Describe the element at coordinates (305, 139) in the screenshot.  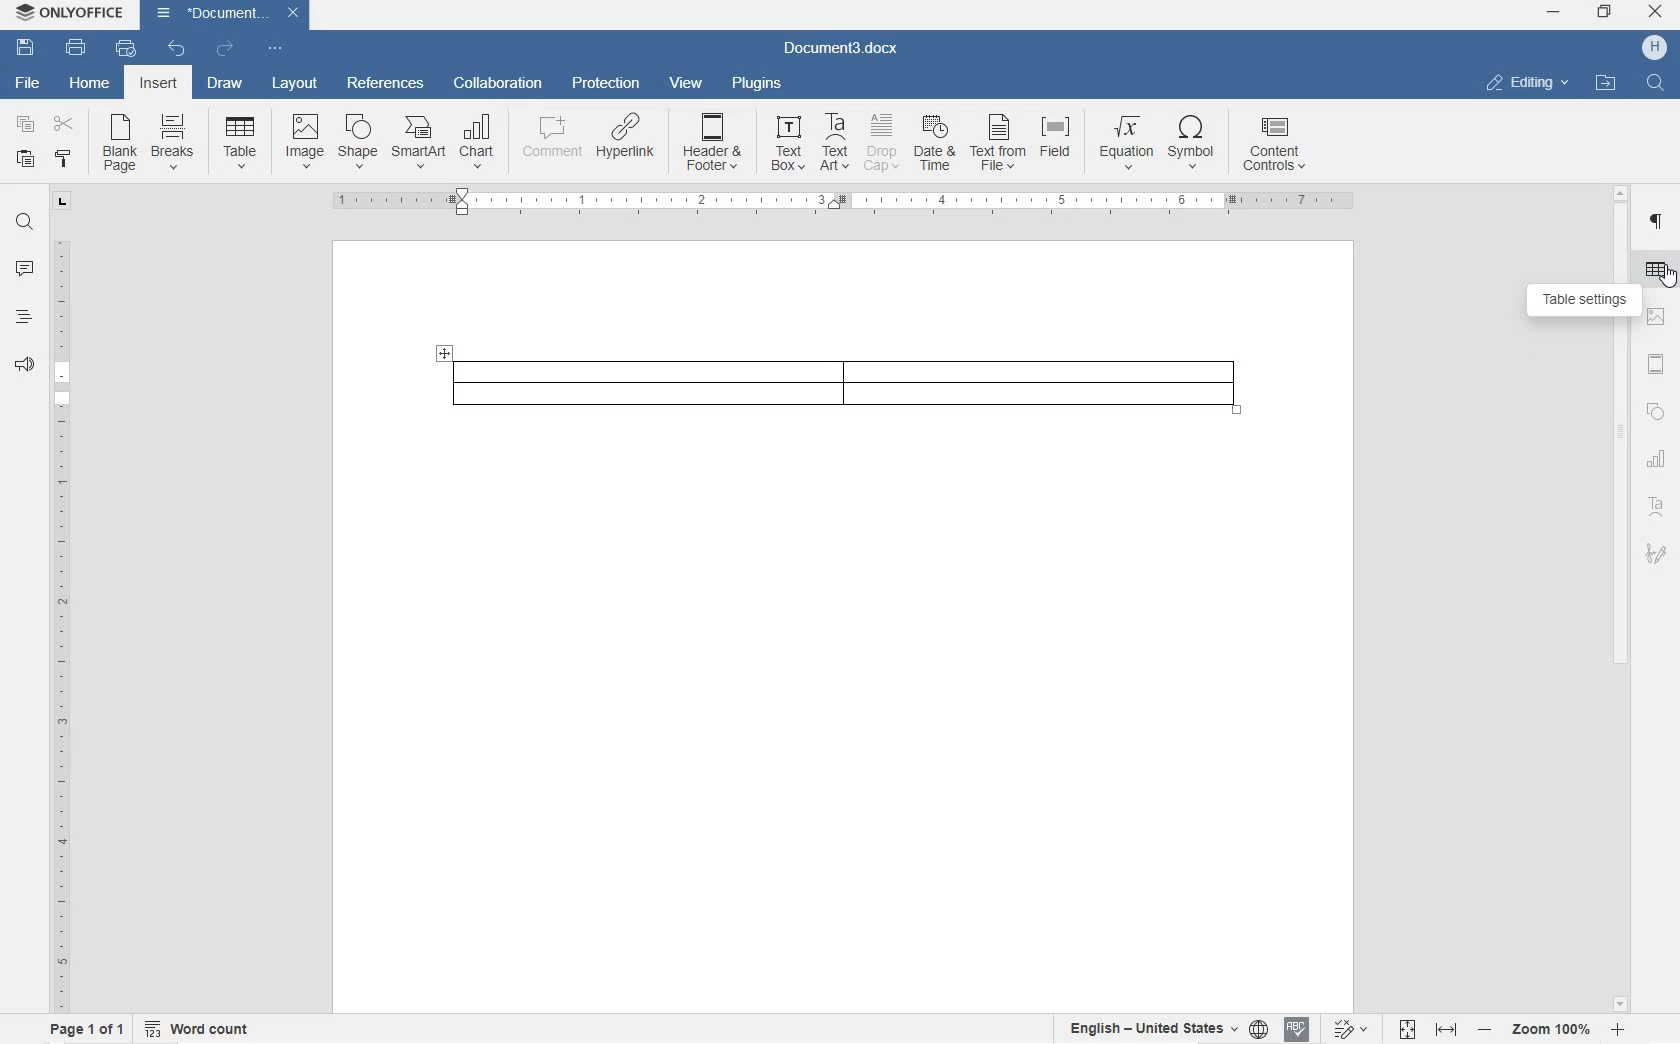
I see `Image` at that location.